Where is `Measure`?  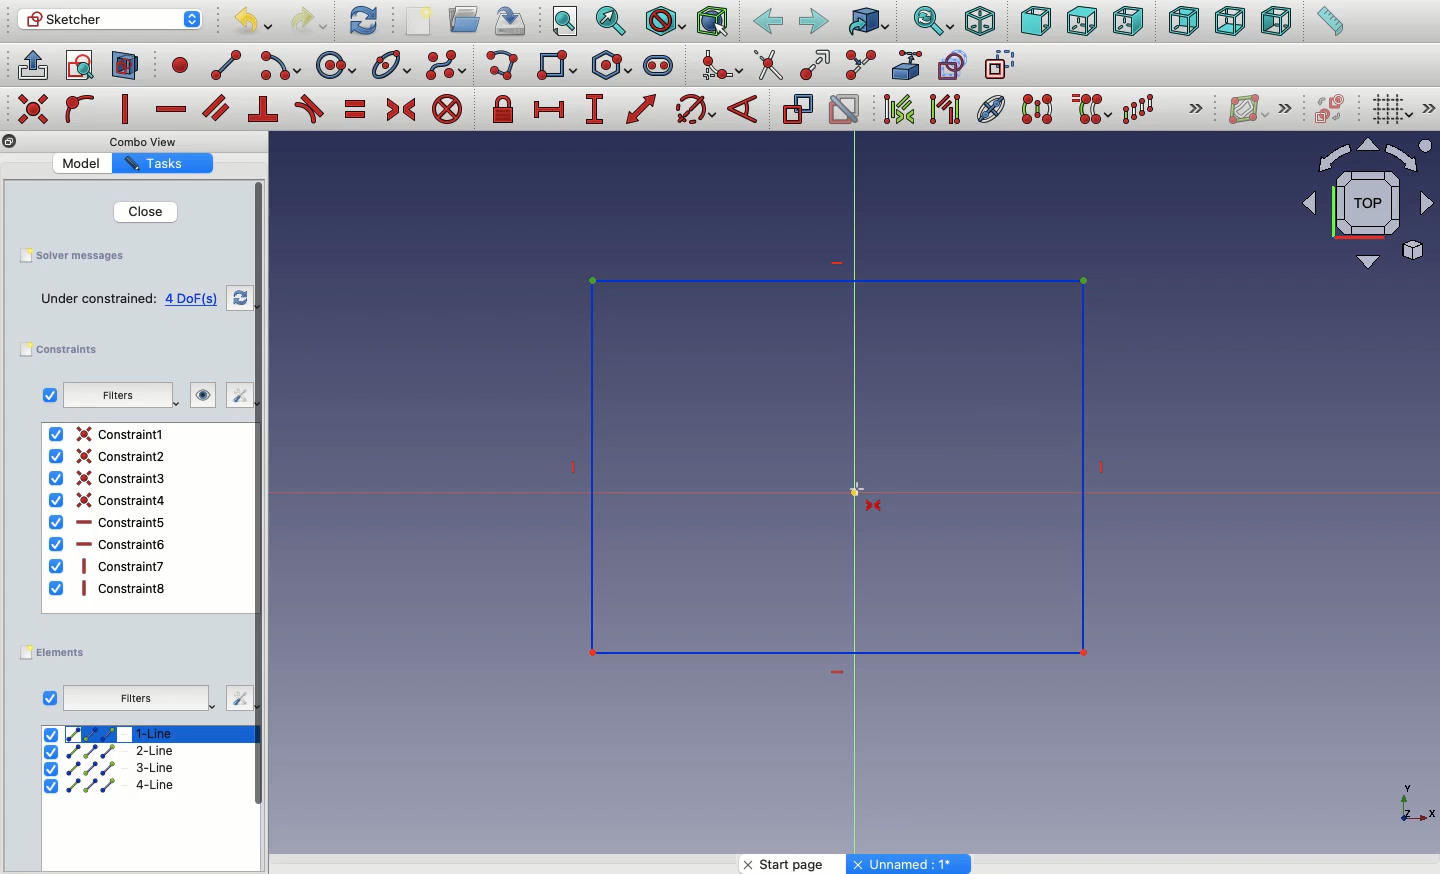
Measure is located at coordinates (1329, 23).